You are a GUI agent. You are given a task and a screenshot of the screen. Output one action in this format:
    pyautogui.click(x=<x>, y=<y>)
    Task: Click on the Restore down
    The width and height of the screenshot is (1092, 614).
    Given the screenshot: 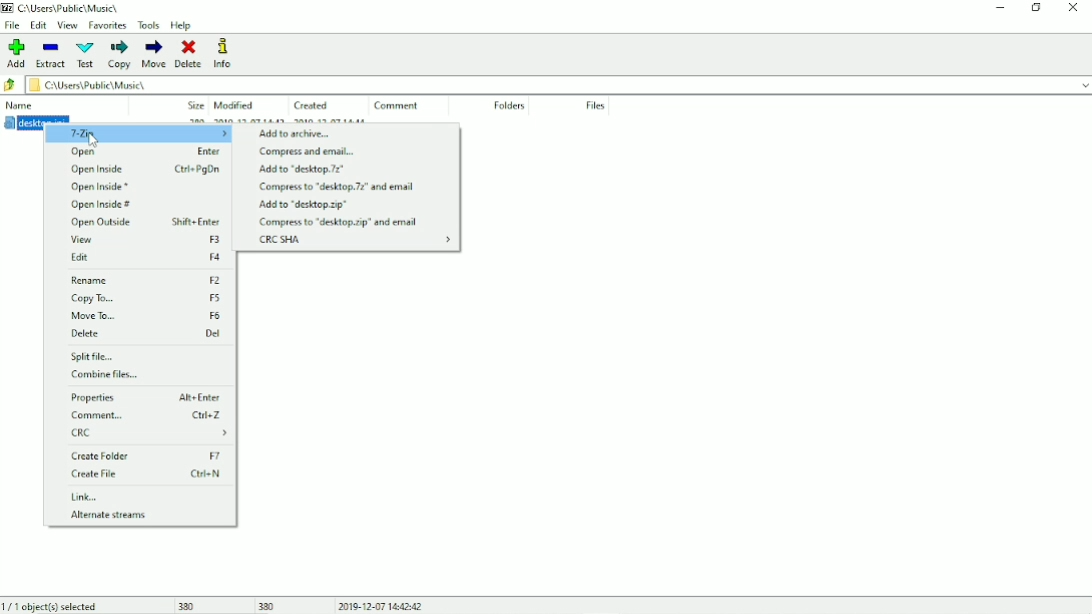 What is the action you would take?
    pyautogui.click(x=1038, y=7)
    